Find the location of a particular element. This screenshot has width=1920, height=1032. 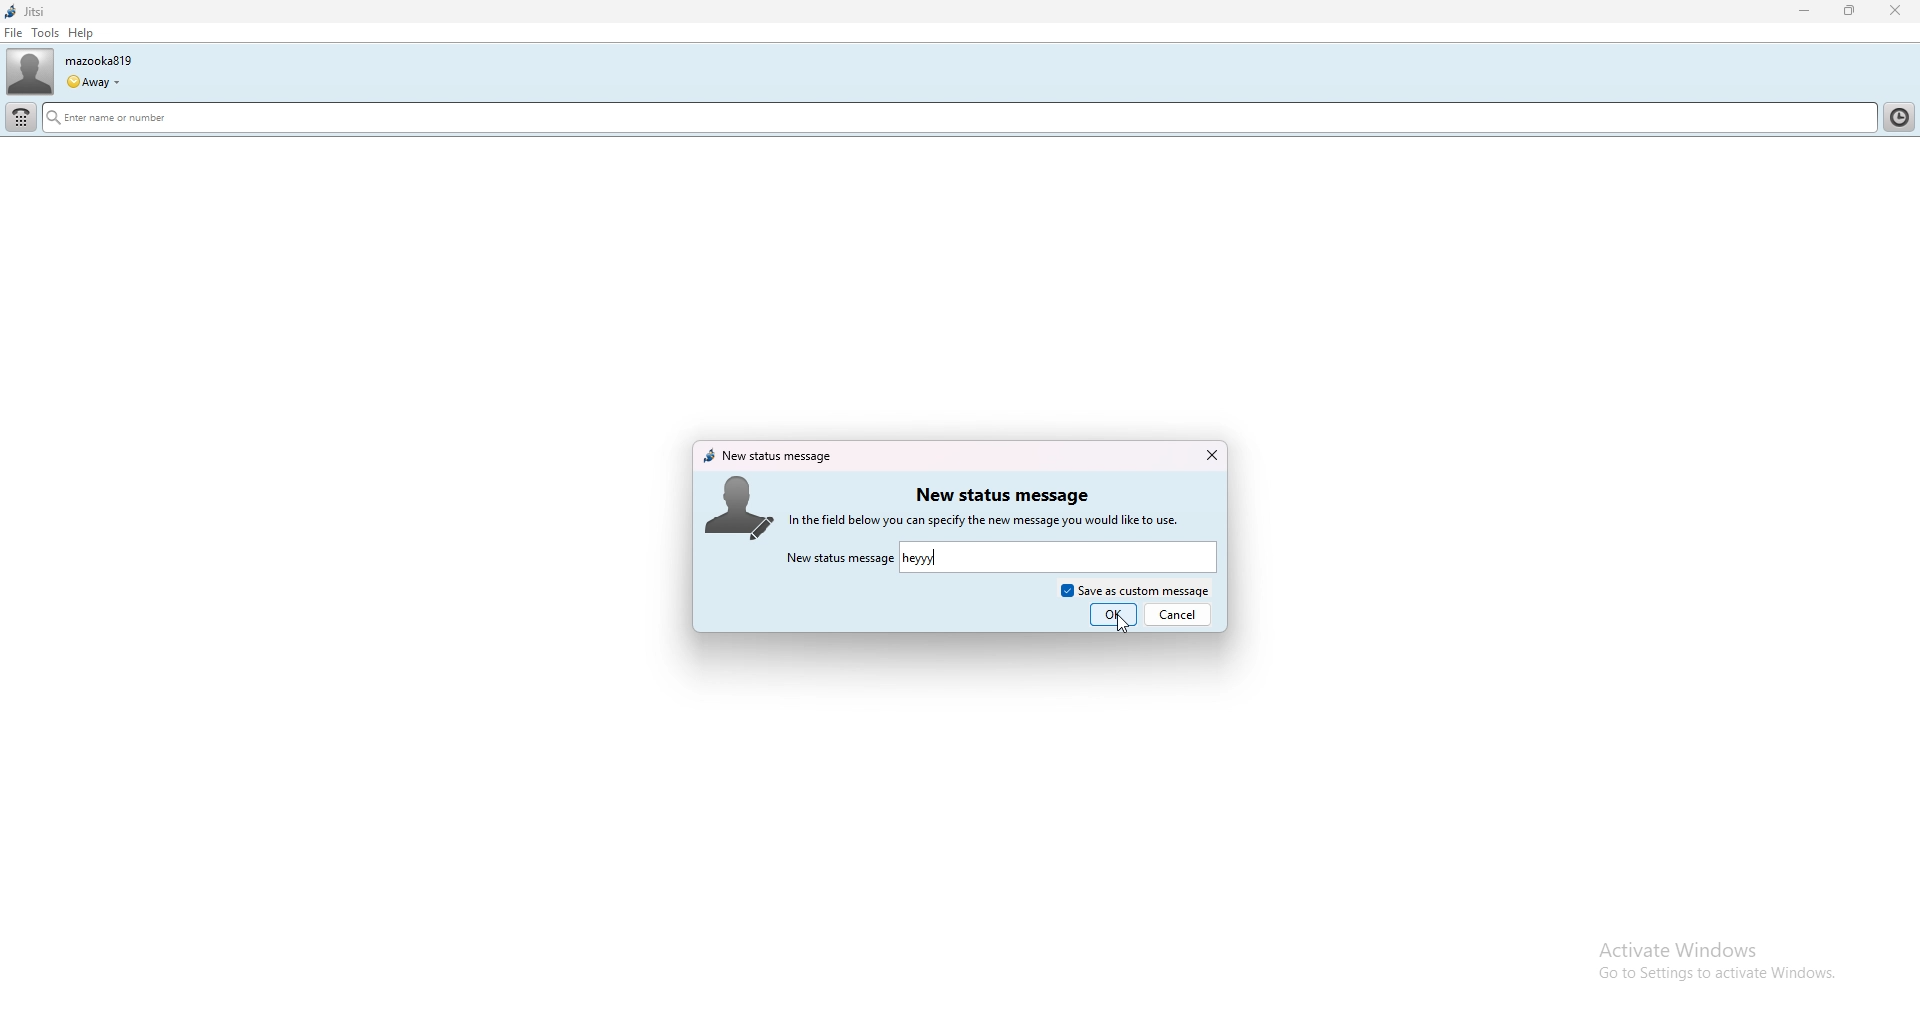

search bar is located at coordinates (795, 120).